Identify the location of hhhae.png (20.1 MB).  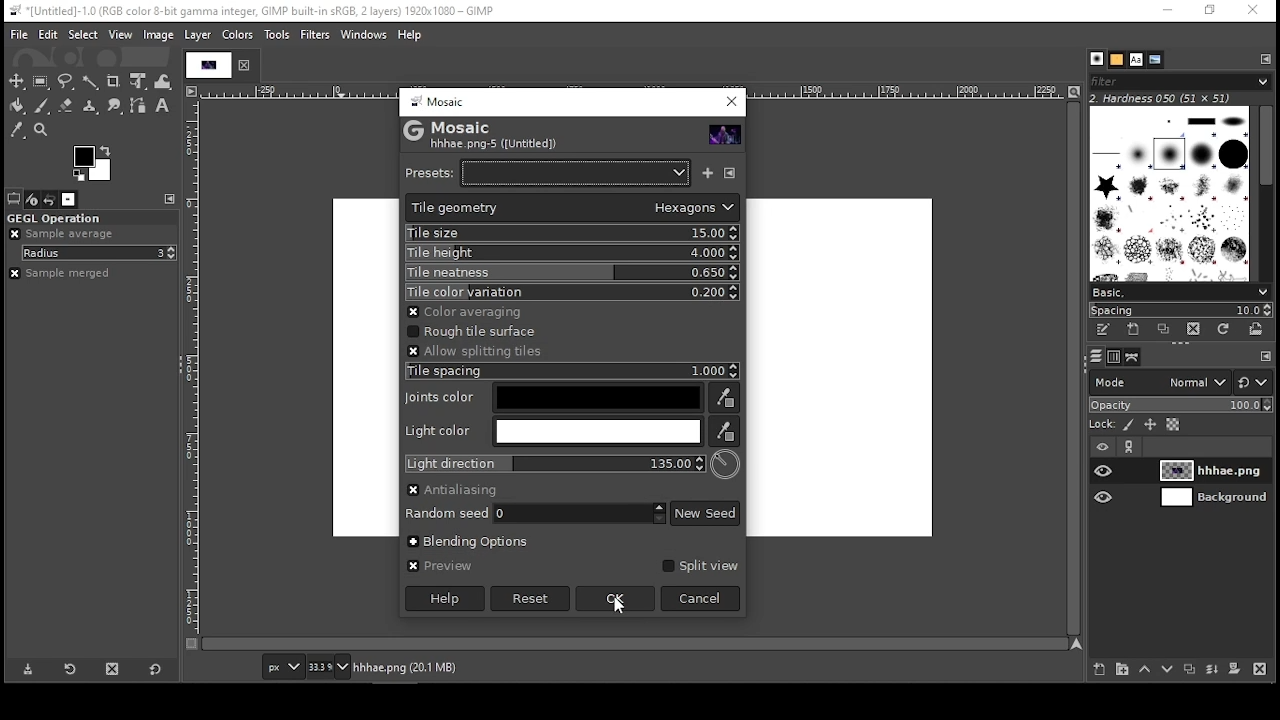
(415, 668).